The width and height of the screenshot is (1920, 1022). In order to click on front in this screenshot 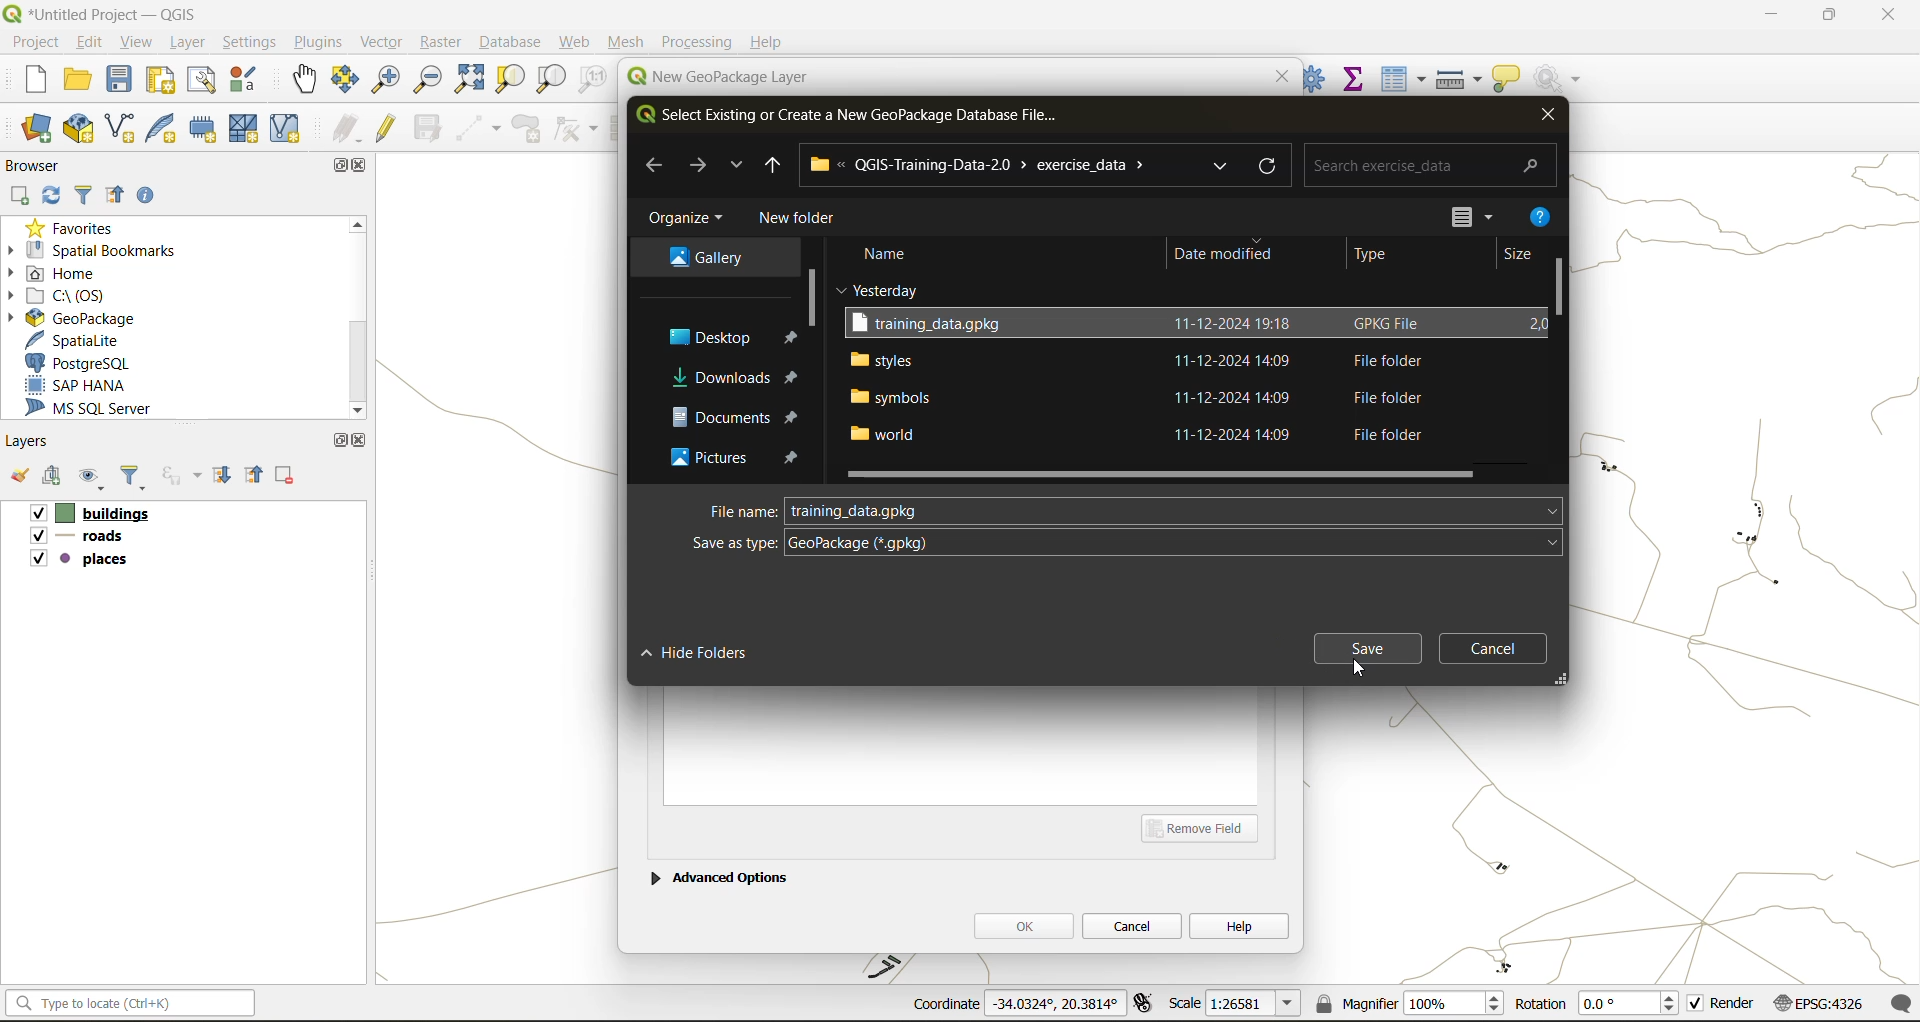, I will do `click(697, 166)`.